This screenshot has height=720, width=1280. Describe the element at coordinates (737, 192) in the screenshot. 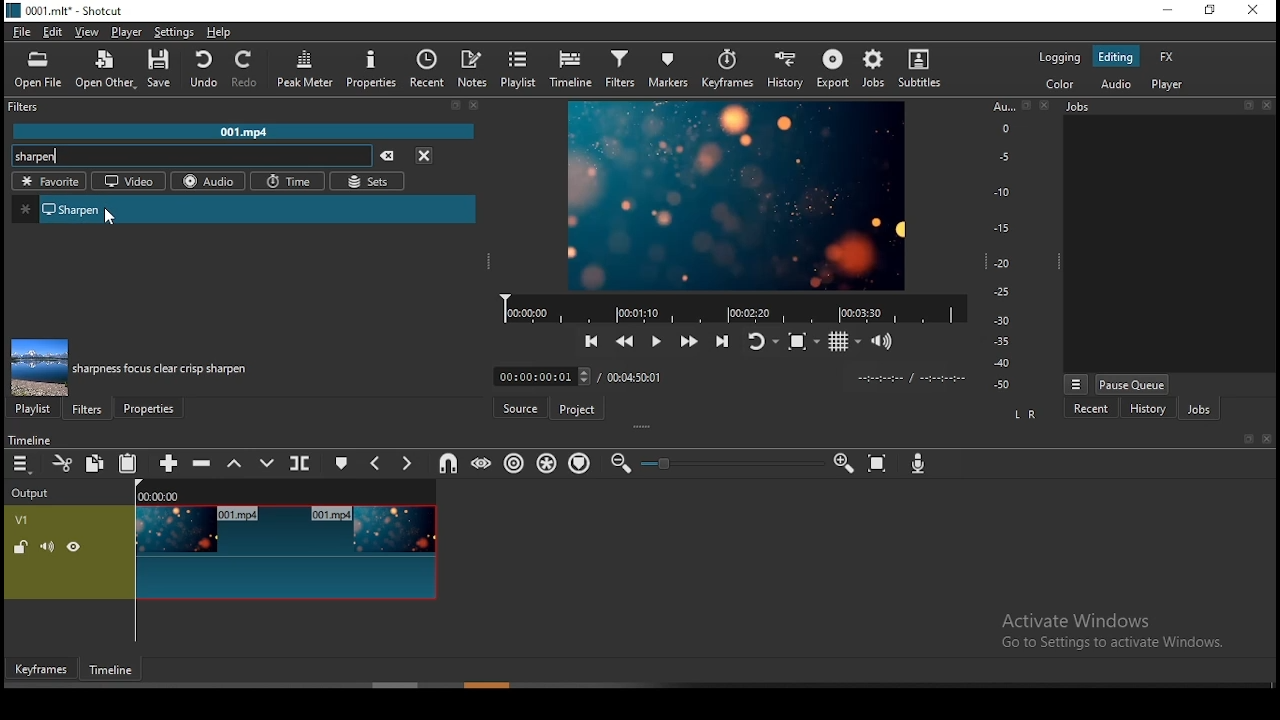

I see `preview` at that location.